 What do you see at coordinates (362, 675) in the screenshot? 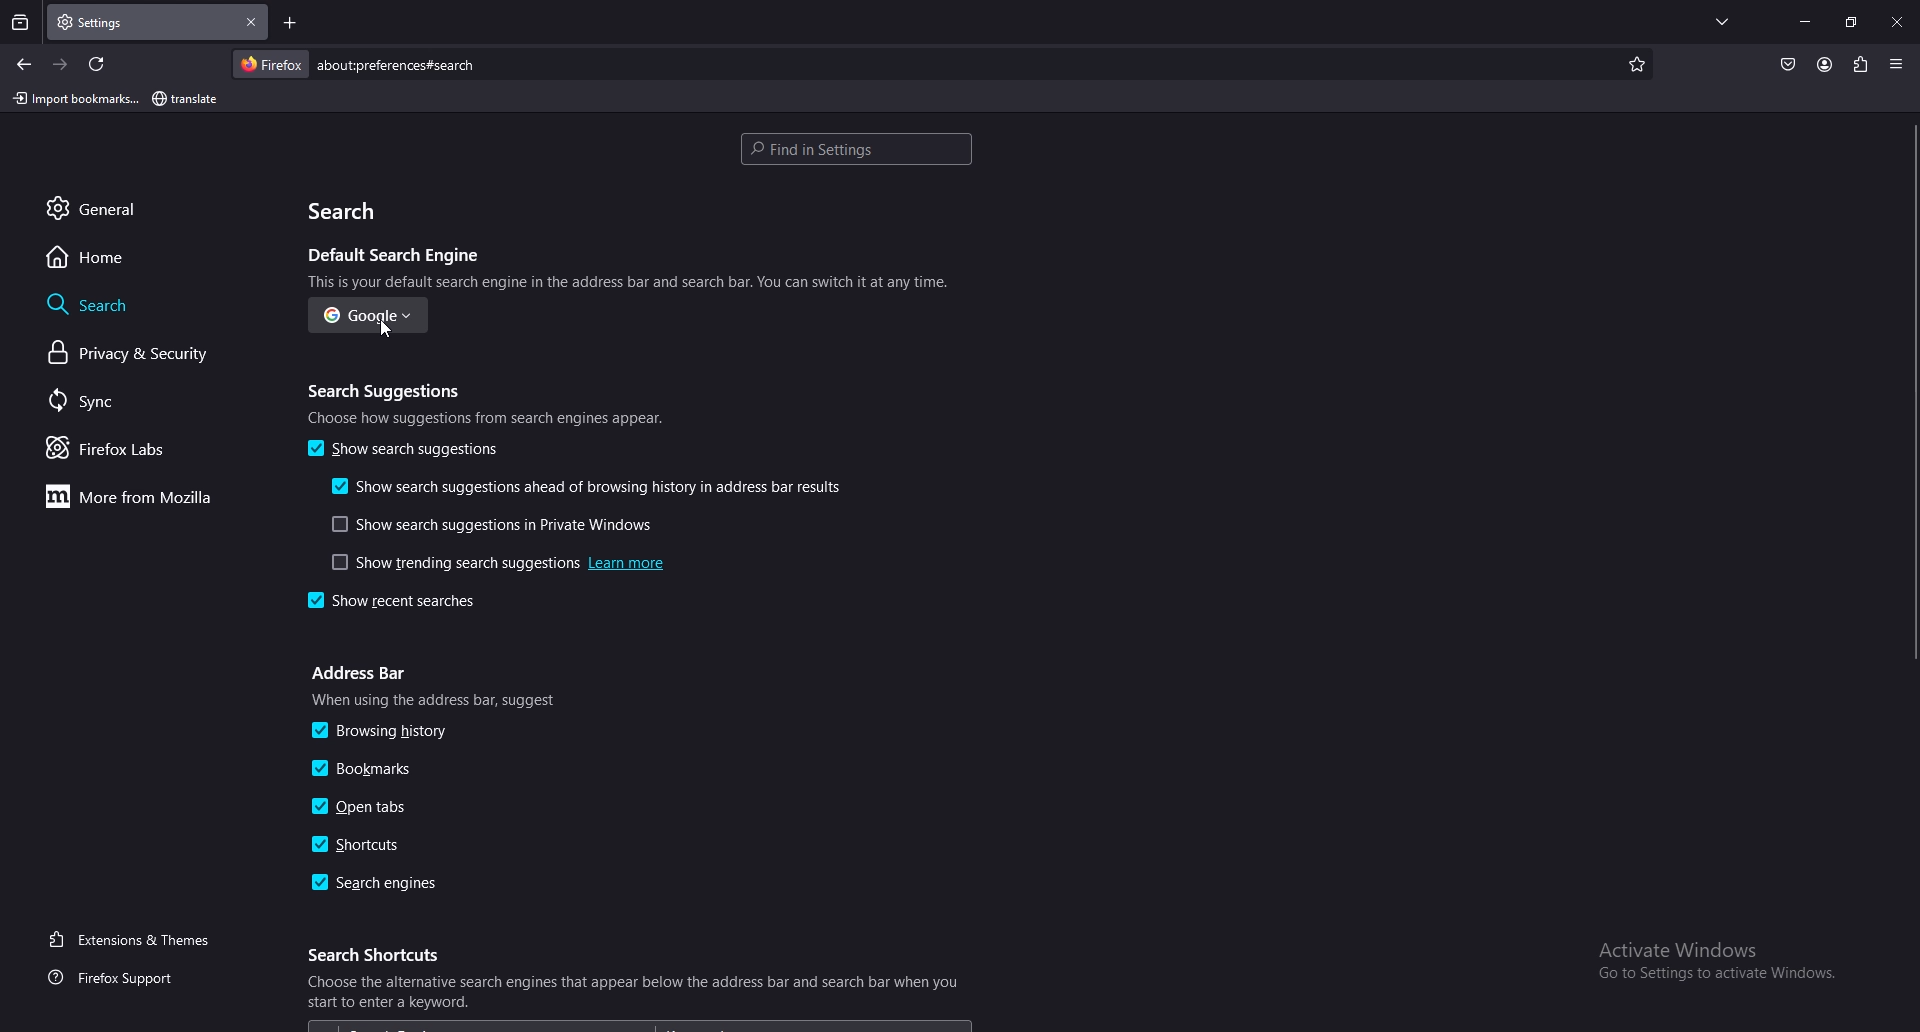
I see `address bar` at bounding box center [362, 675].